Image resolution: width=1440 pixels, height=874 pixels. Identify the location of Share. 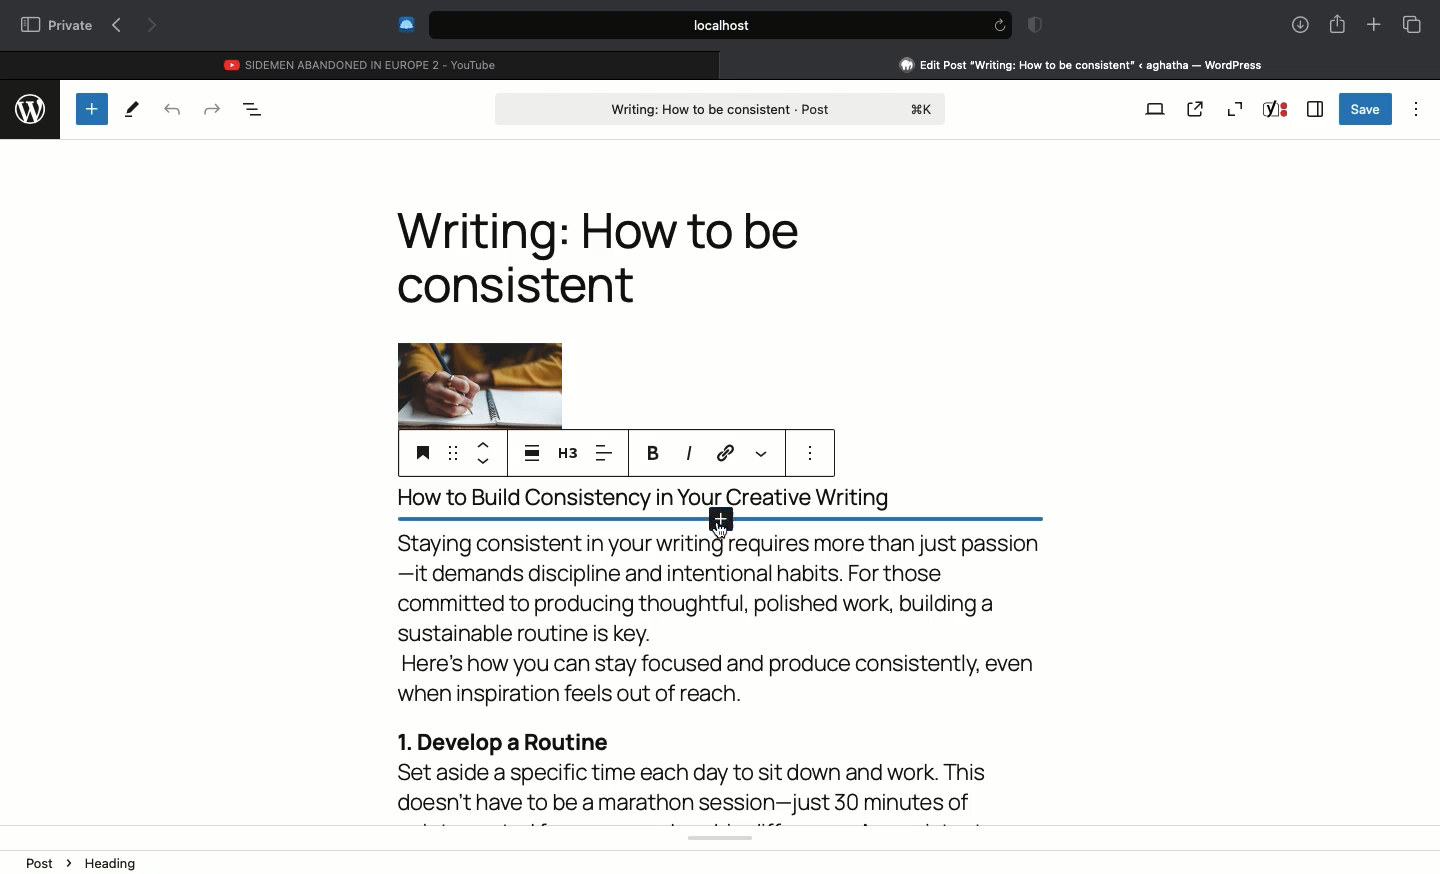
(1337, 22).